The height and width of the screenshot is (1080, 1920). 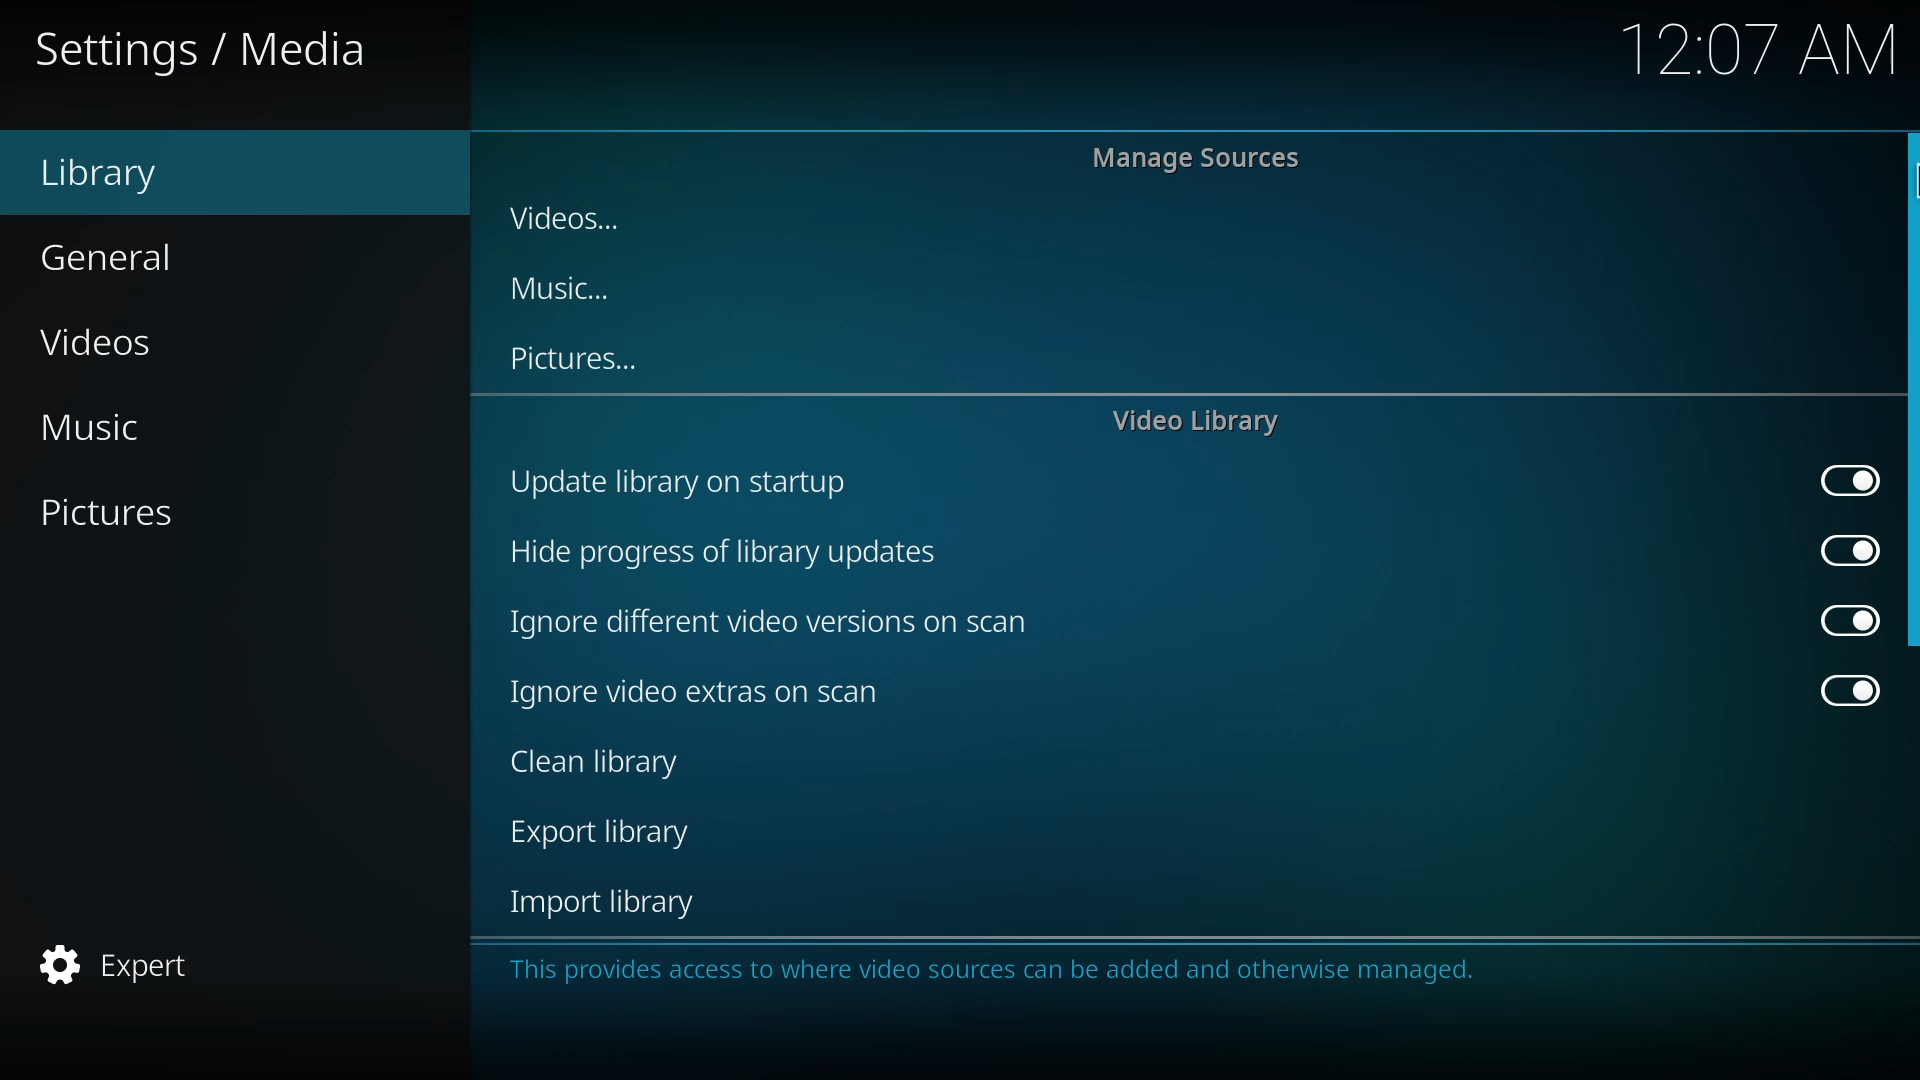 I want to click on info, so click(x=998, y=968).